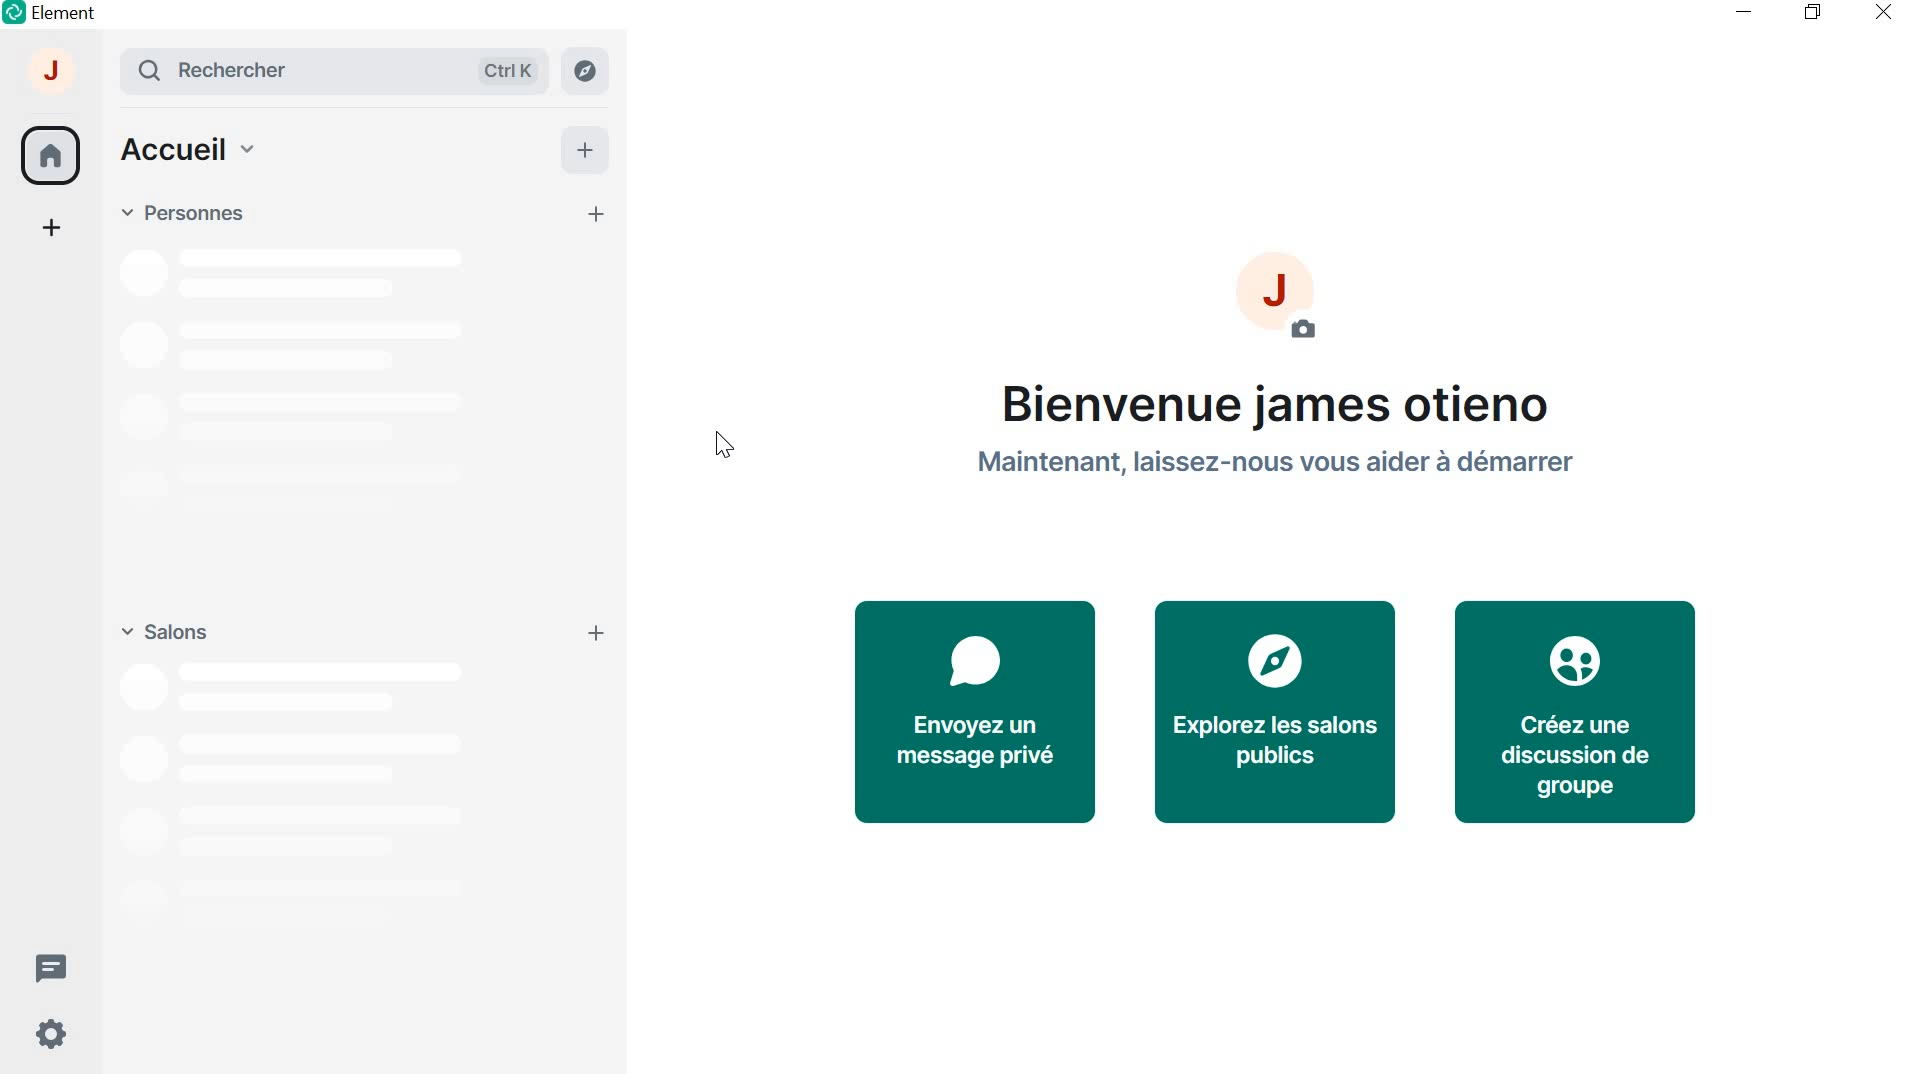  I want to click on ADD, so click(583, 148).